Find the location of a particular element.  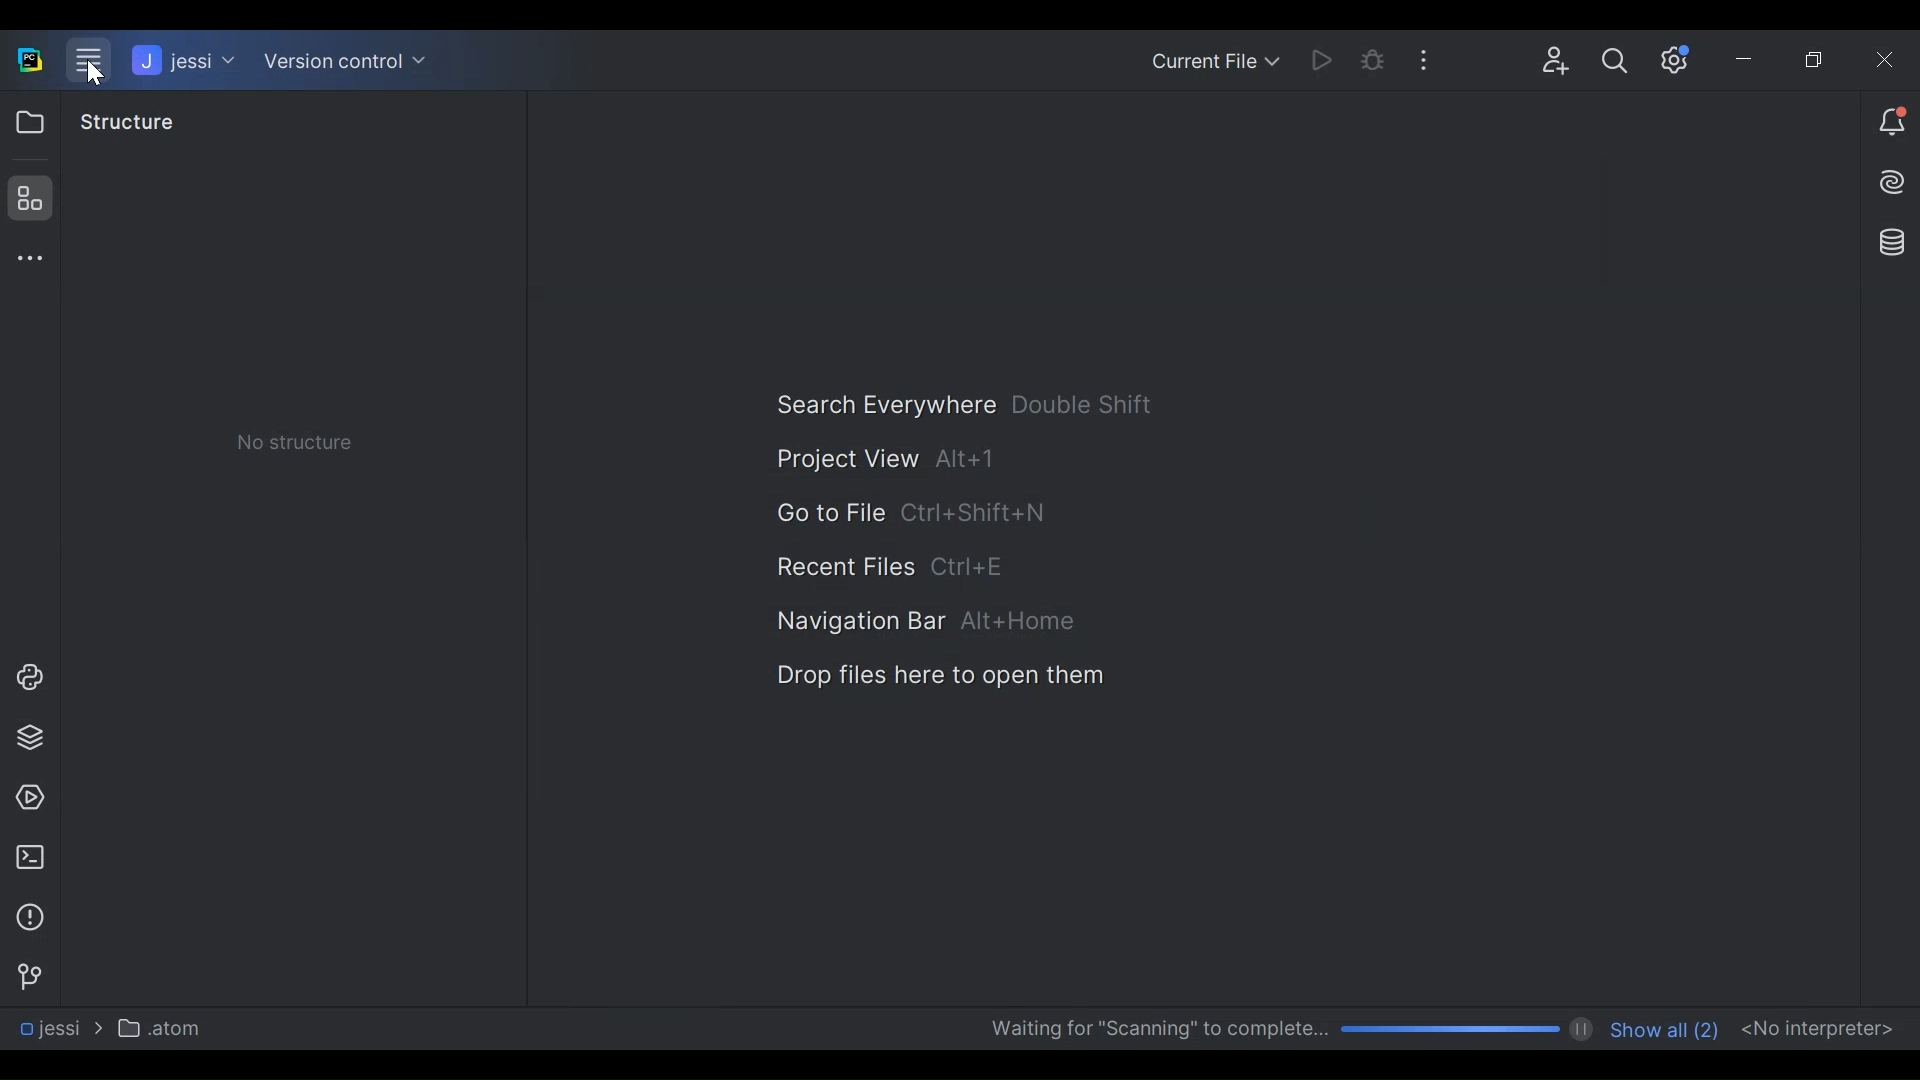

Run is located at coordinates (1319, 61).